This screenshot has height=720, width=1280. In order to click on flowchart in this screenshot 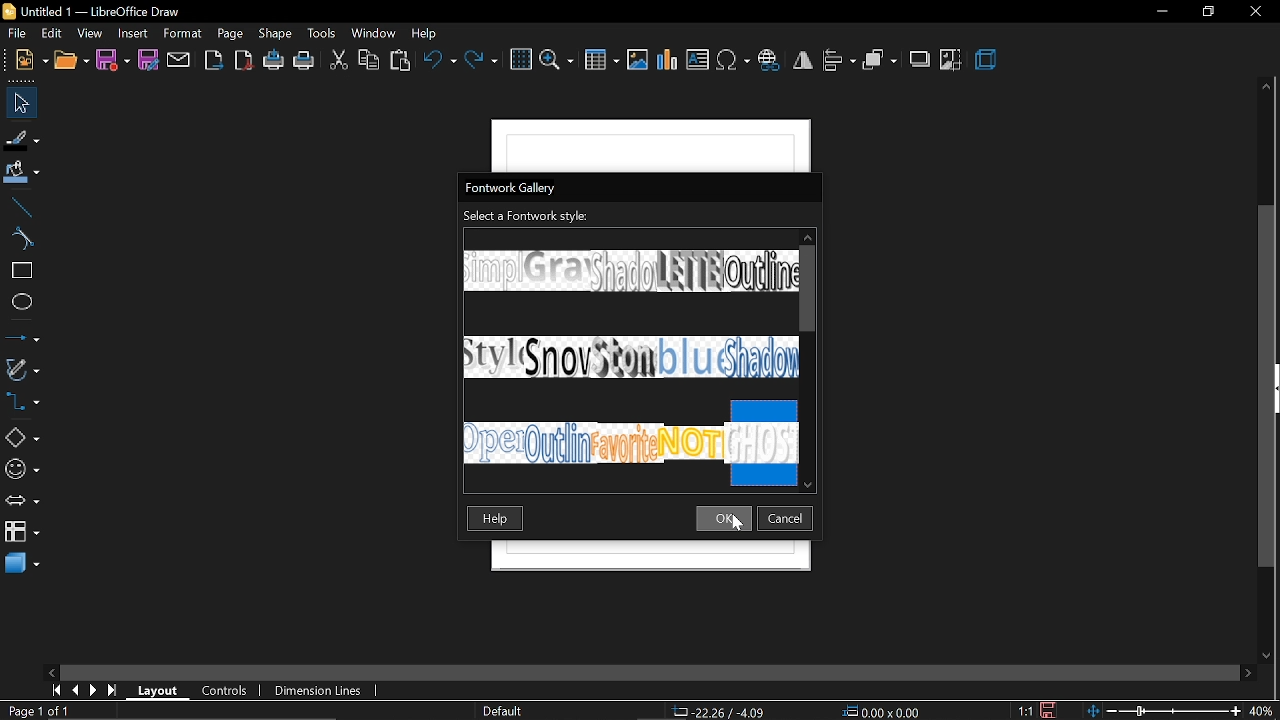, I will do `click(22, 531)`.